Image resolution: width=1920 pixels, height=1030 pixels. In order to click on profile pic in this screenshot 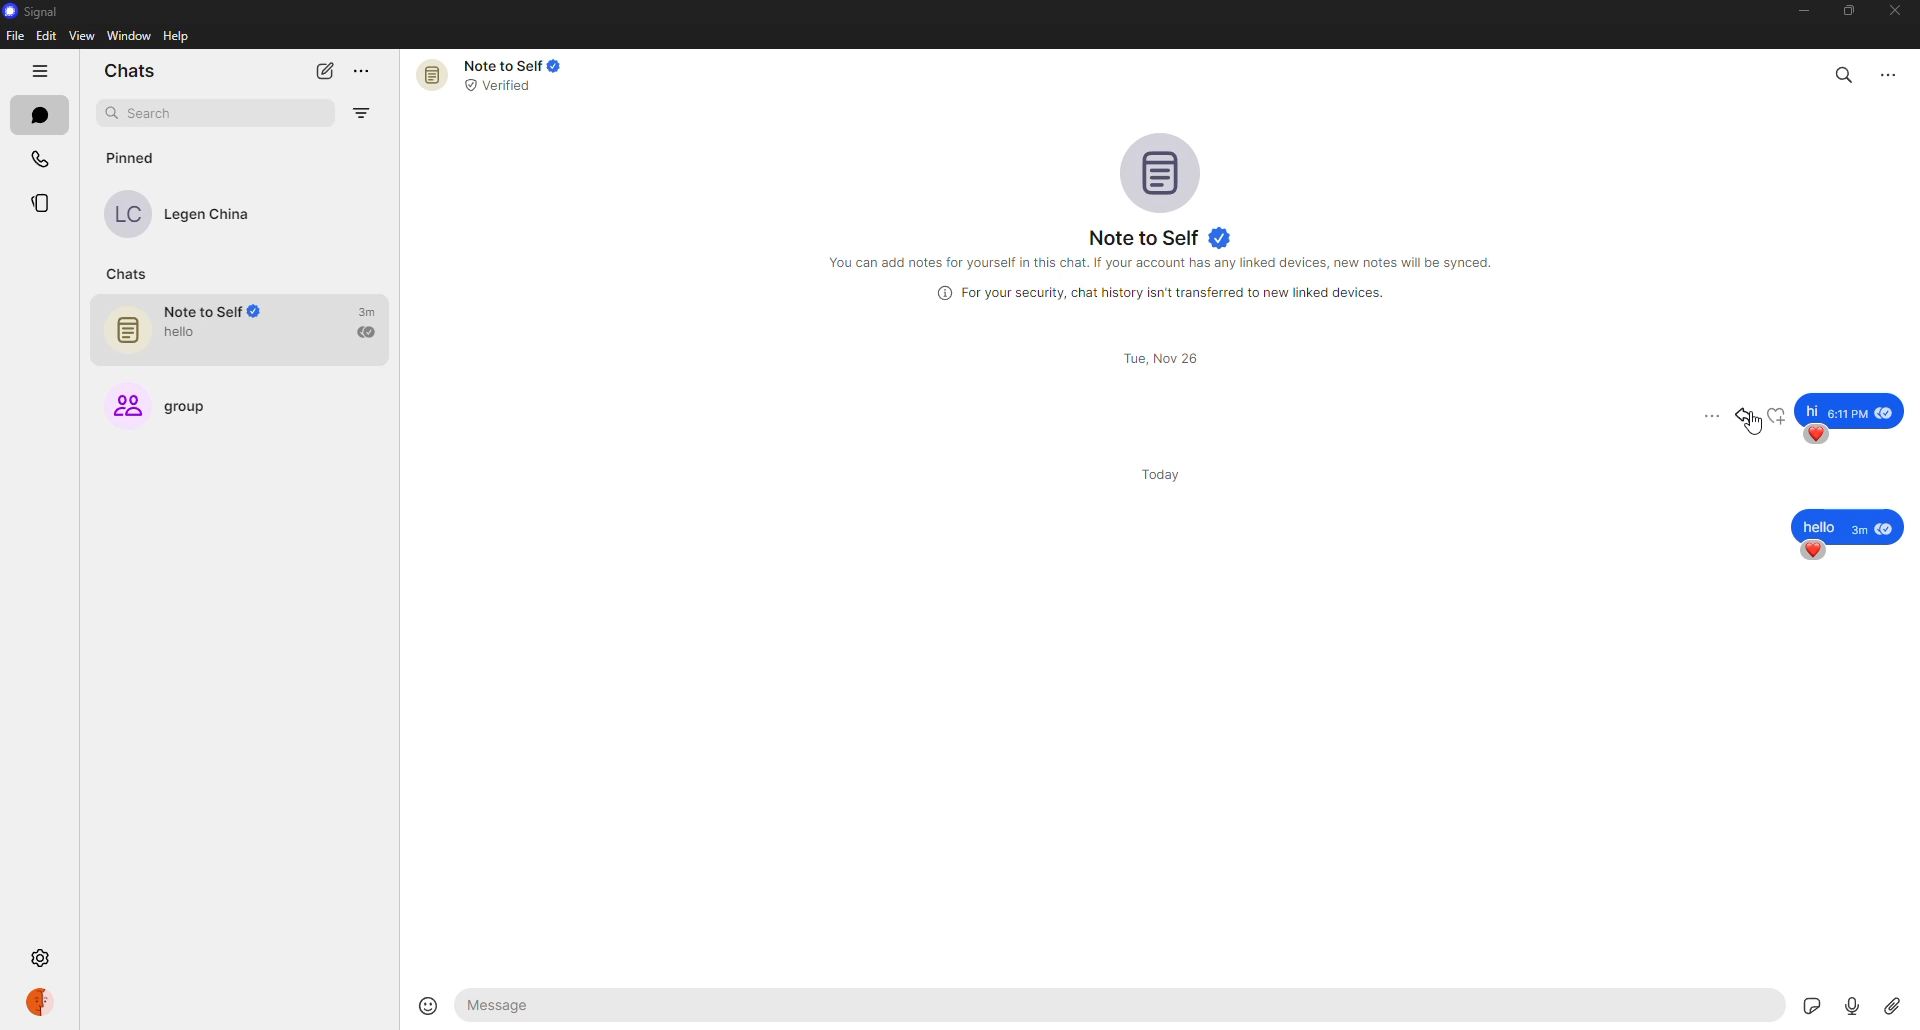, I will do `click(1158, 167)`.